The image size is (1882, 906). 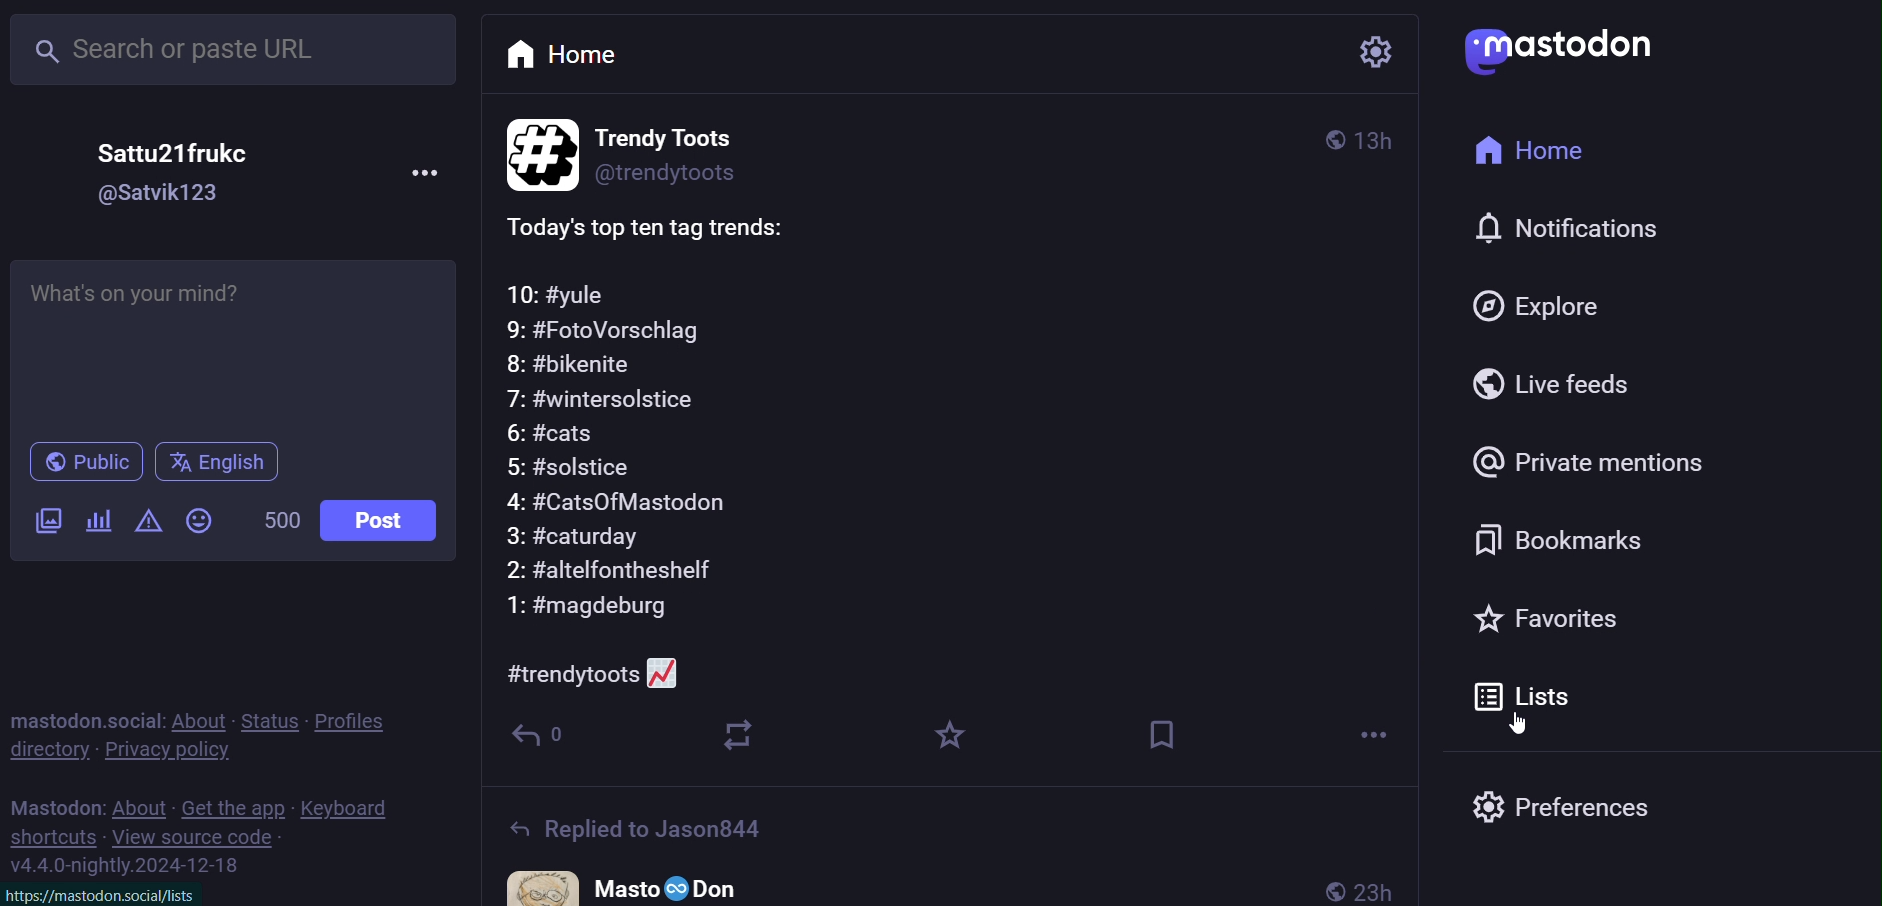 I want to click on private mention, so click(x=1594, y=465).